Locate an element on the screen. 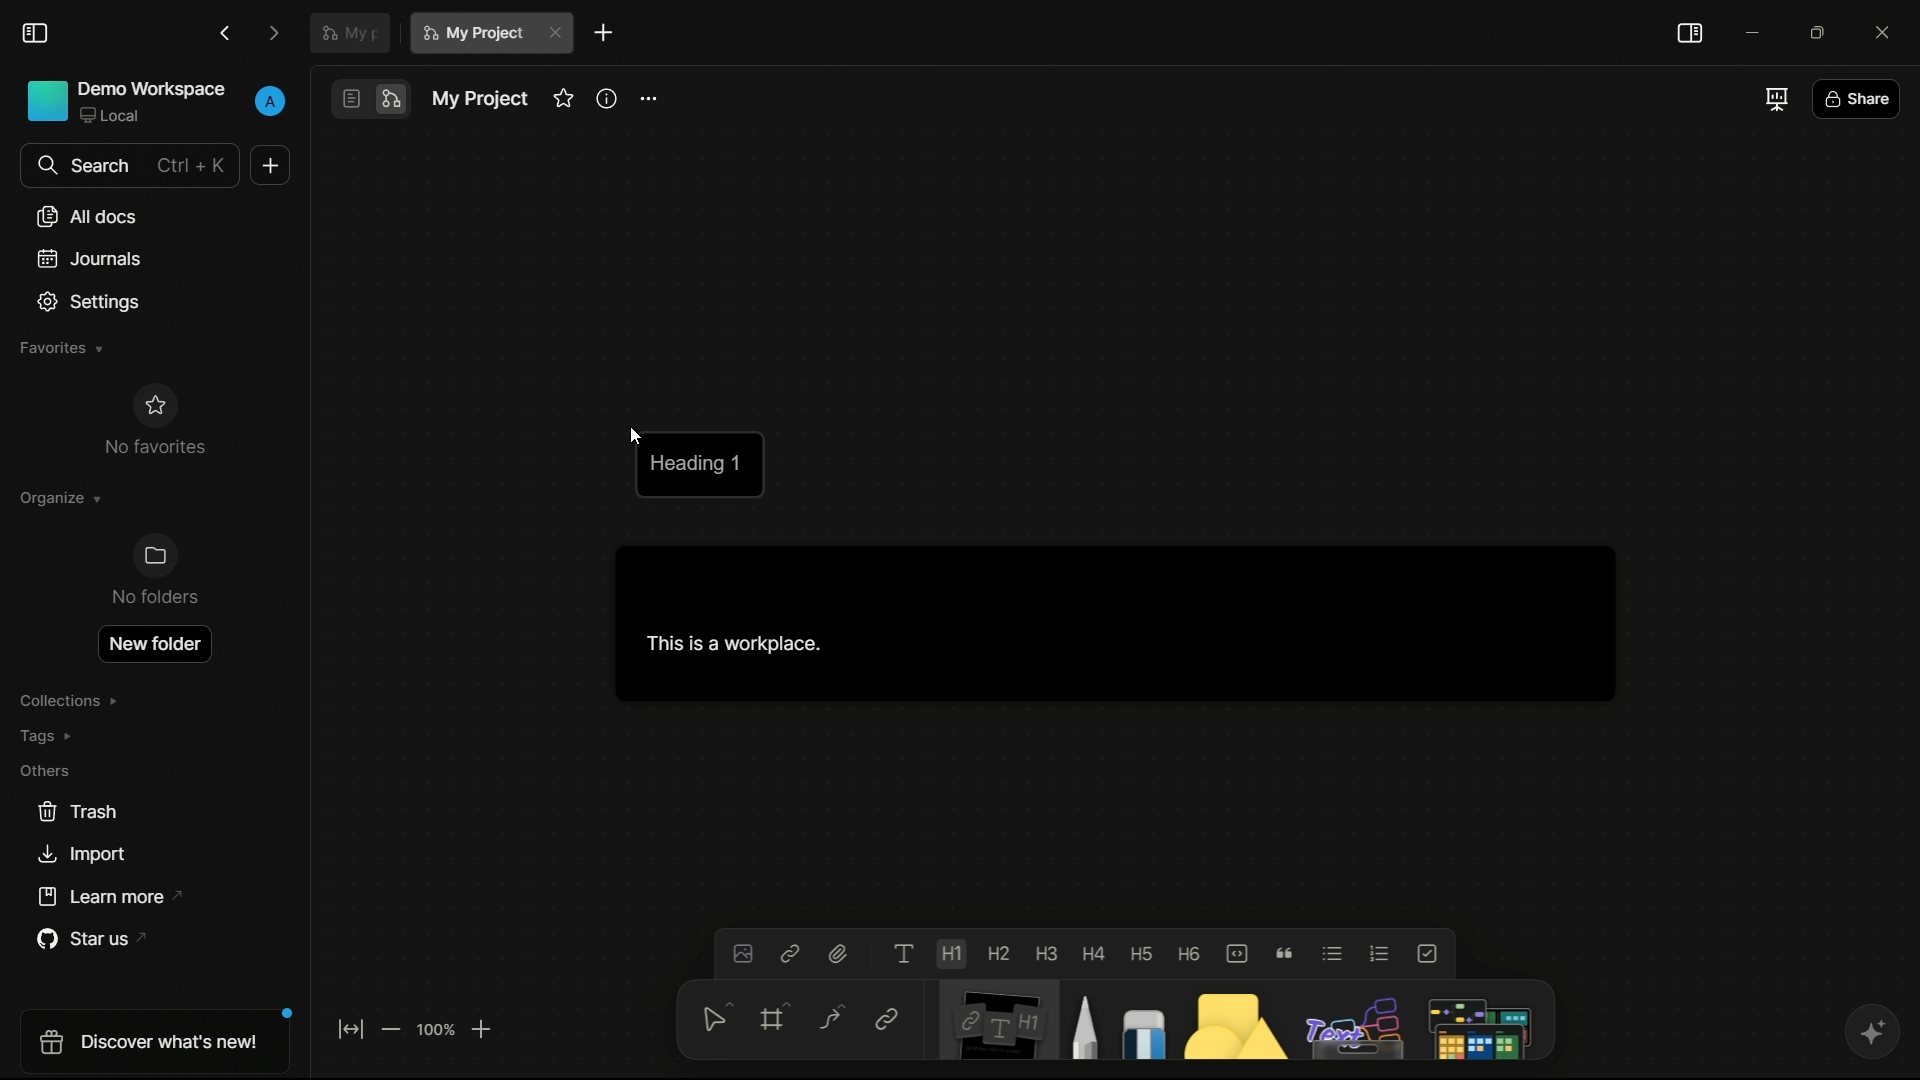 The image size is (1920, 1080). to do list is located at coordinates (1430, 949).